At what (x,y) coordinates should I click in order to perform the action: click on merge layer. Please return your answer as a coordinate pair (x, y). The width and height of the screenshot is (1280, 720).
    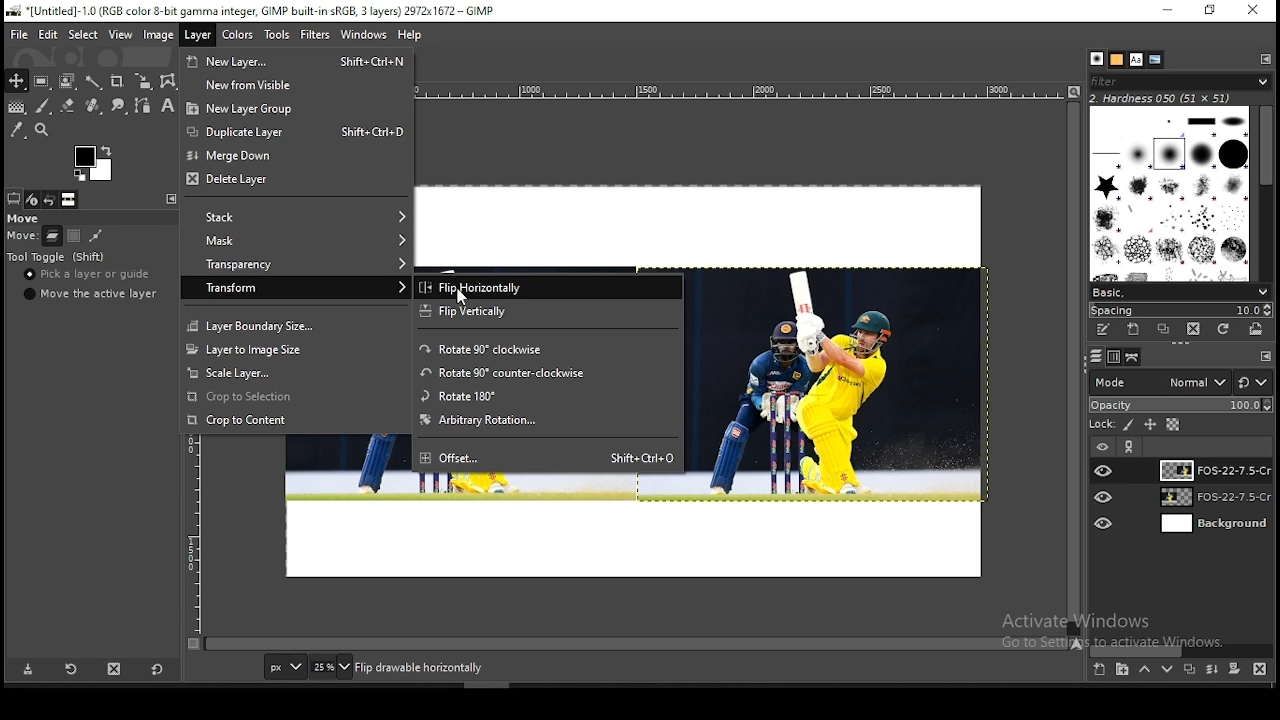
    Looking at the image, I should click on (1212, 669).